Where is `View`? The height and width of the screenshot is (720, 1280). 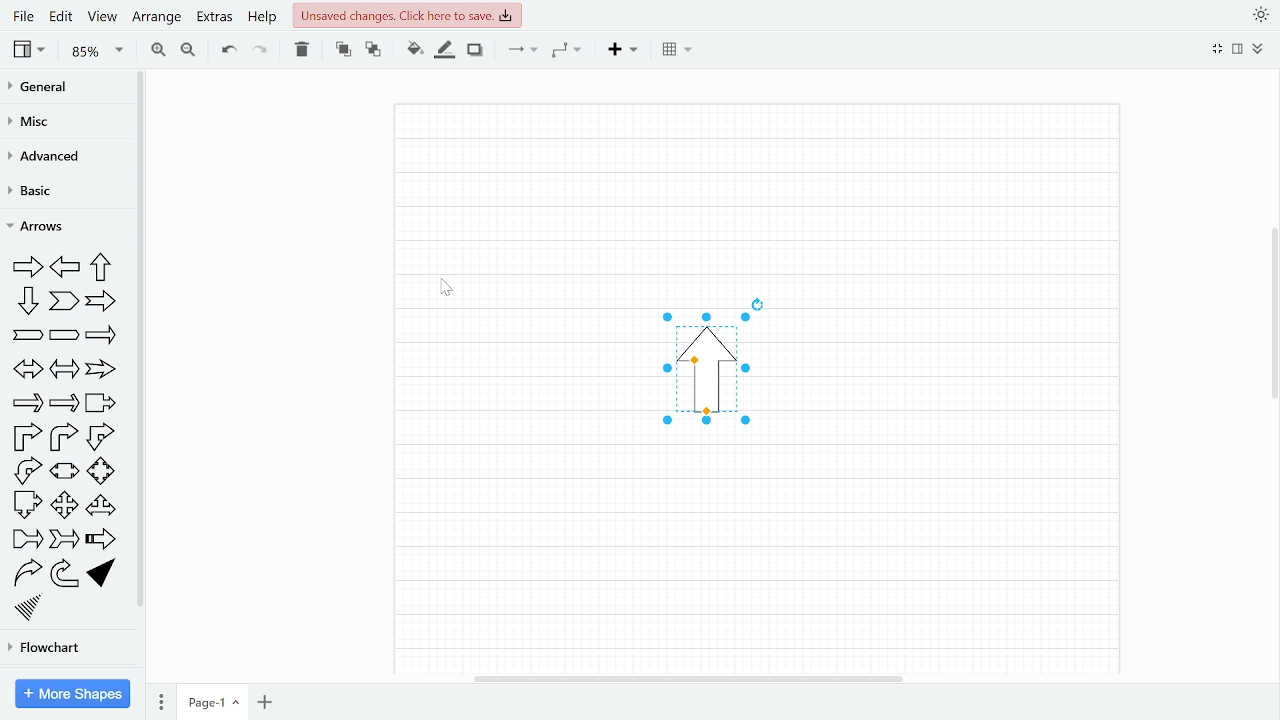 View is located at coordinates (29, 51).